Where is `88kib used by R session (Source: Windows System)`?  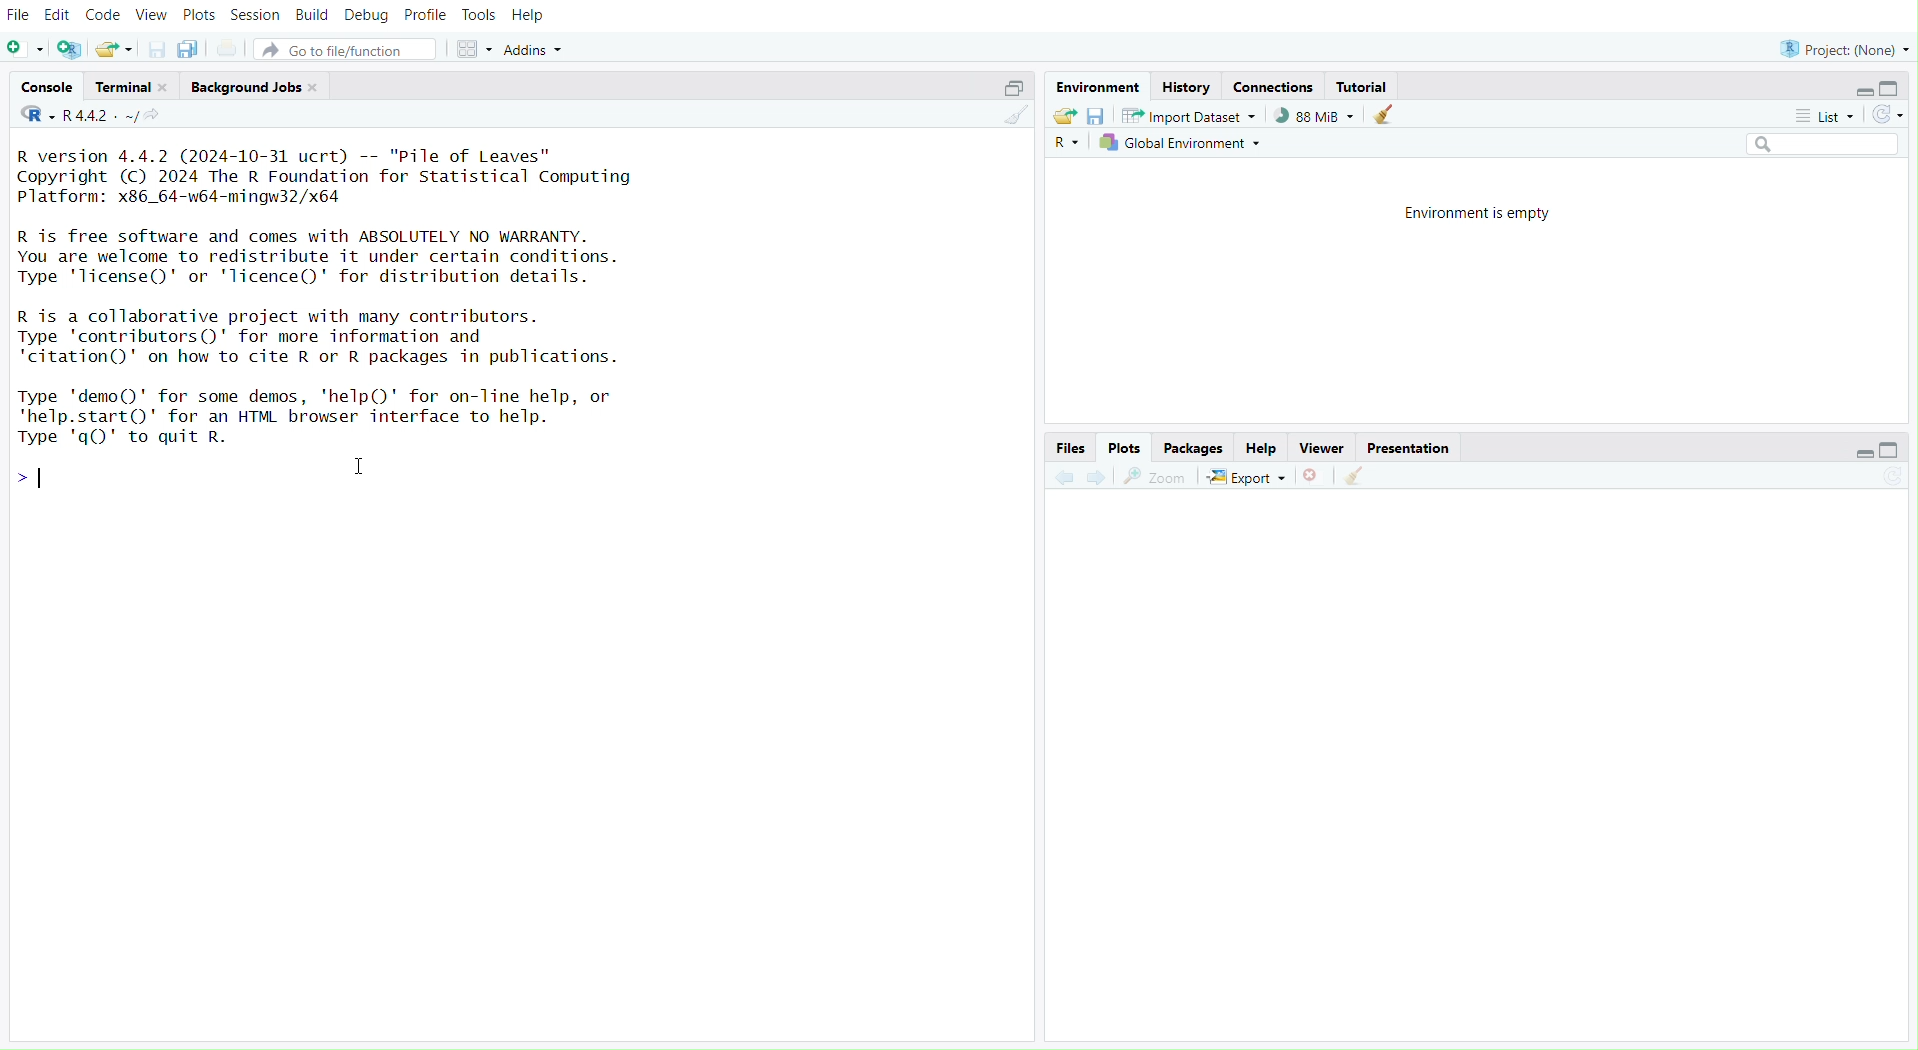 88kib used by R session (Source: Windows System) is located at coordinates (2687, 773).